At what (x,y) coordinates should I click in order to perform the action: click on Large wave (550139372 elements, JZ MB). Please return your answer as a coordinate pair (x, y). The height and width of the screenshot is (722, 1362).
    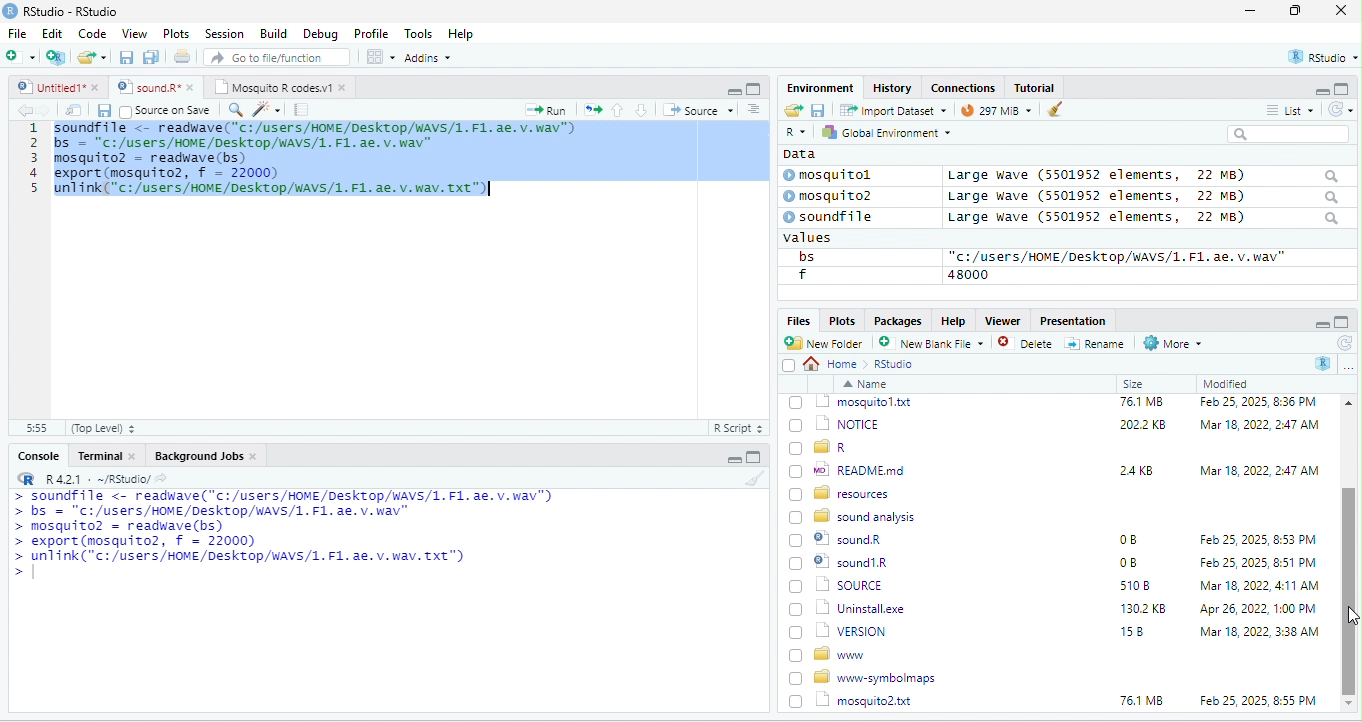
    Looking at the image, I should click on (1145, 196).